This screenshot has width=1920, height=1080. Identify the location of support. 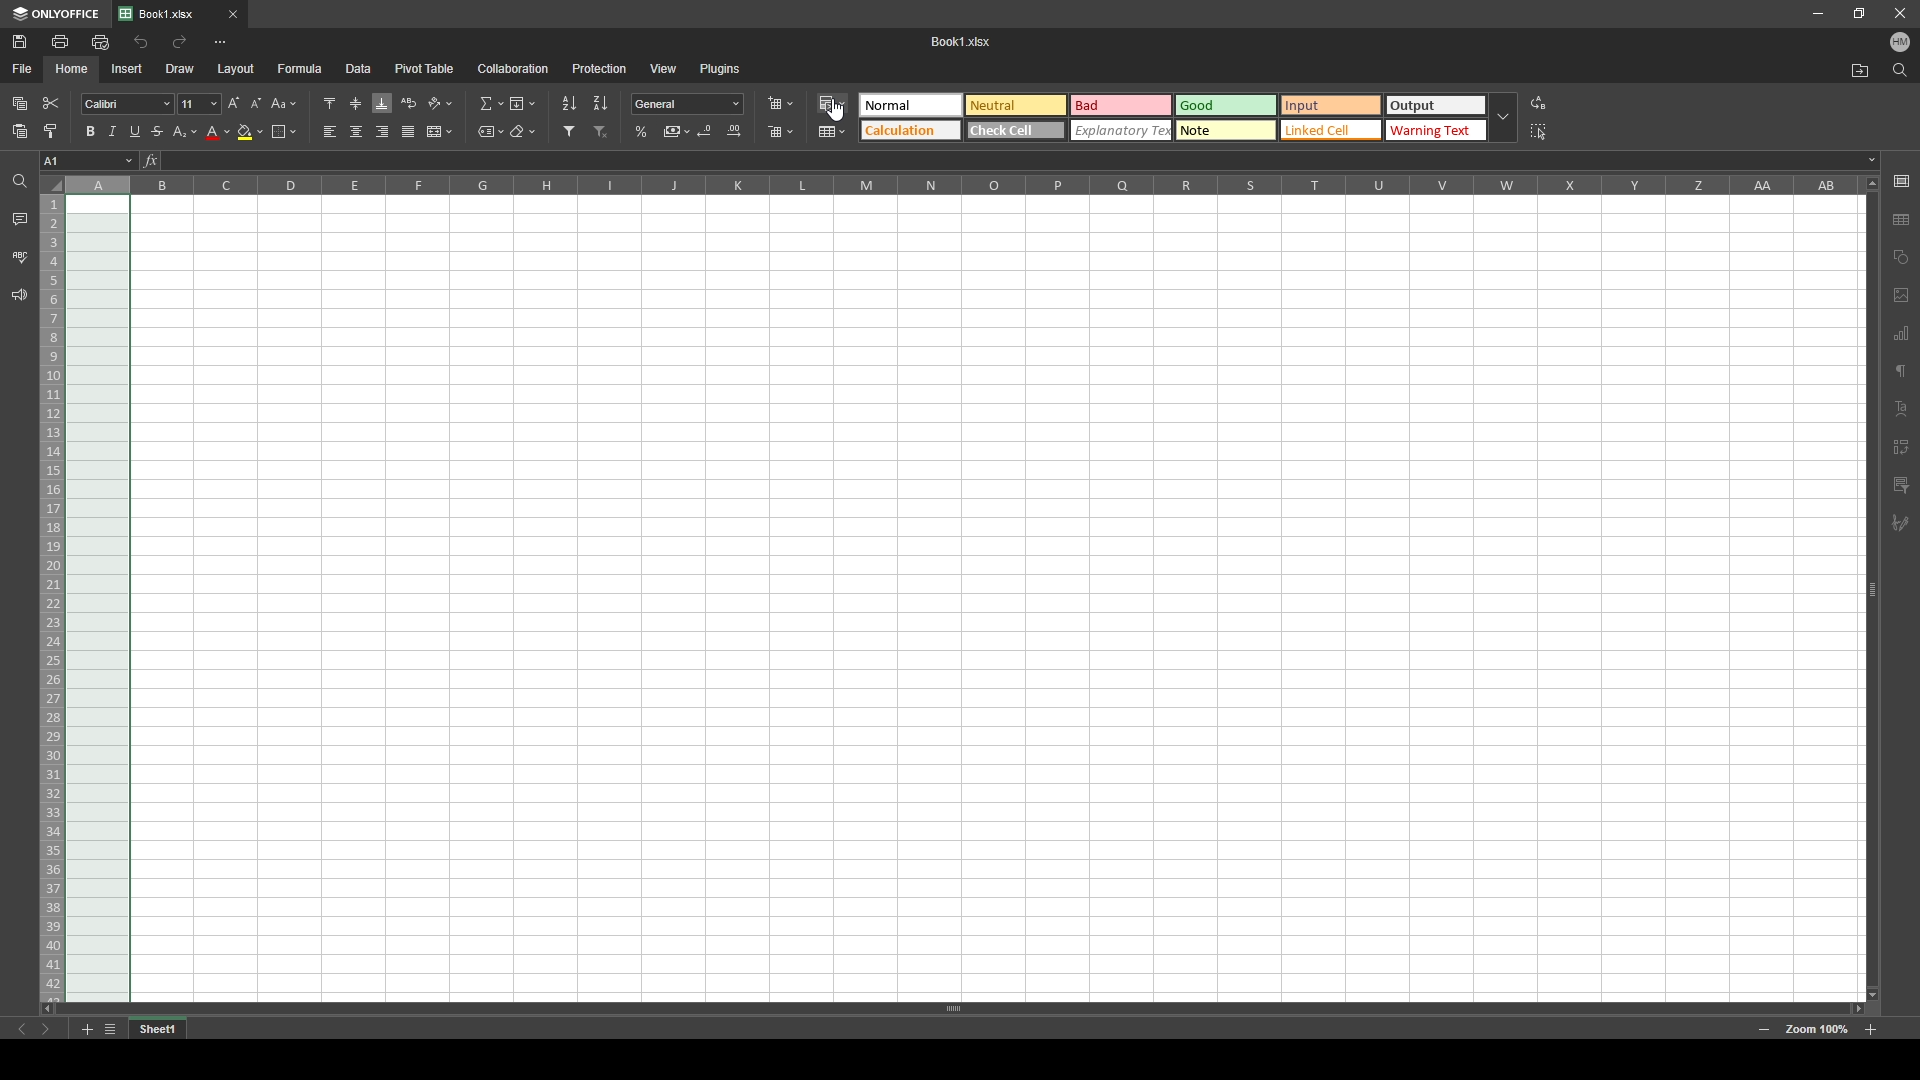
(19, 296).